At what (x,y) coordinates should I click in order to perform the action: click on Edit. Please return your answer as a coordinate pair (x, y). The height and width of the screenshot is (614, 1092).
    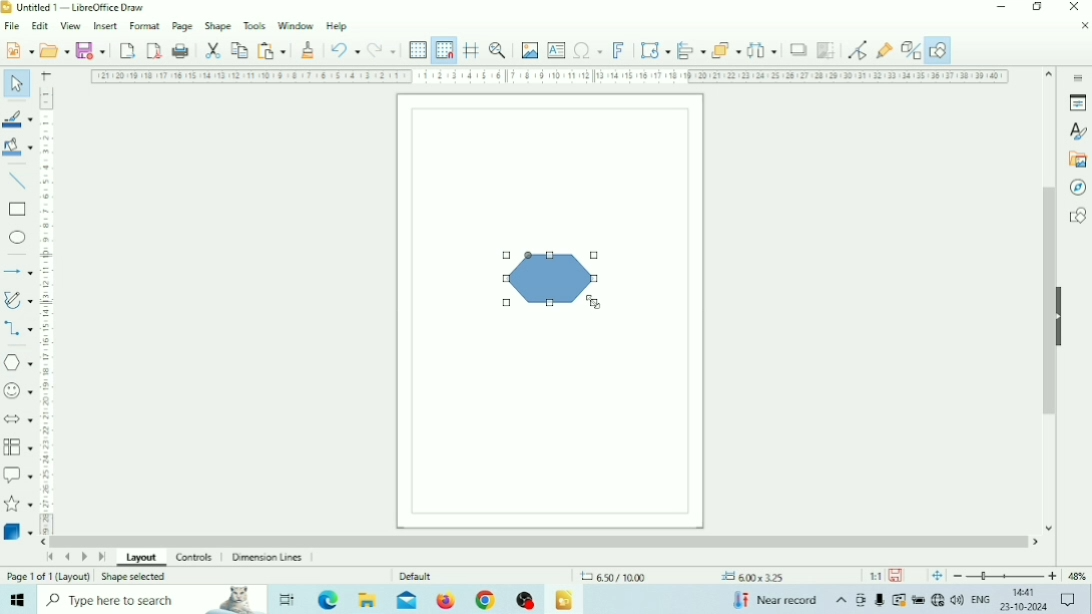
    Looking at the image, I should click on (40, 26).